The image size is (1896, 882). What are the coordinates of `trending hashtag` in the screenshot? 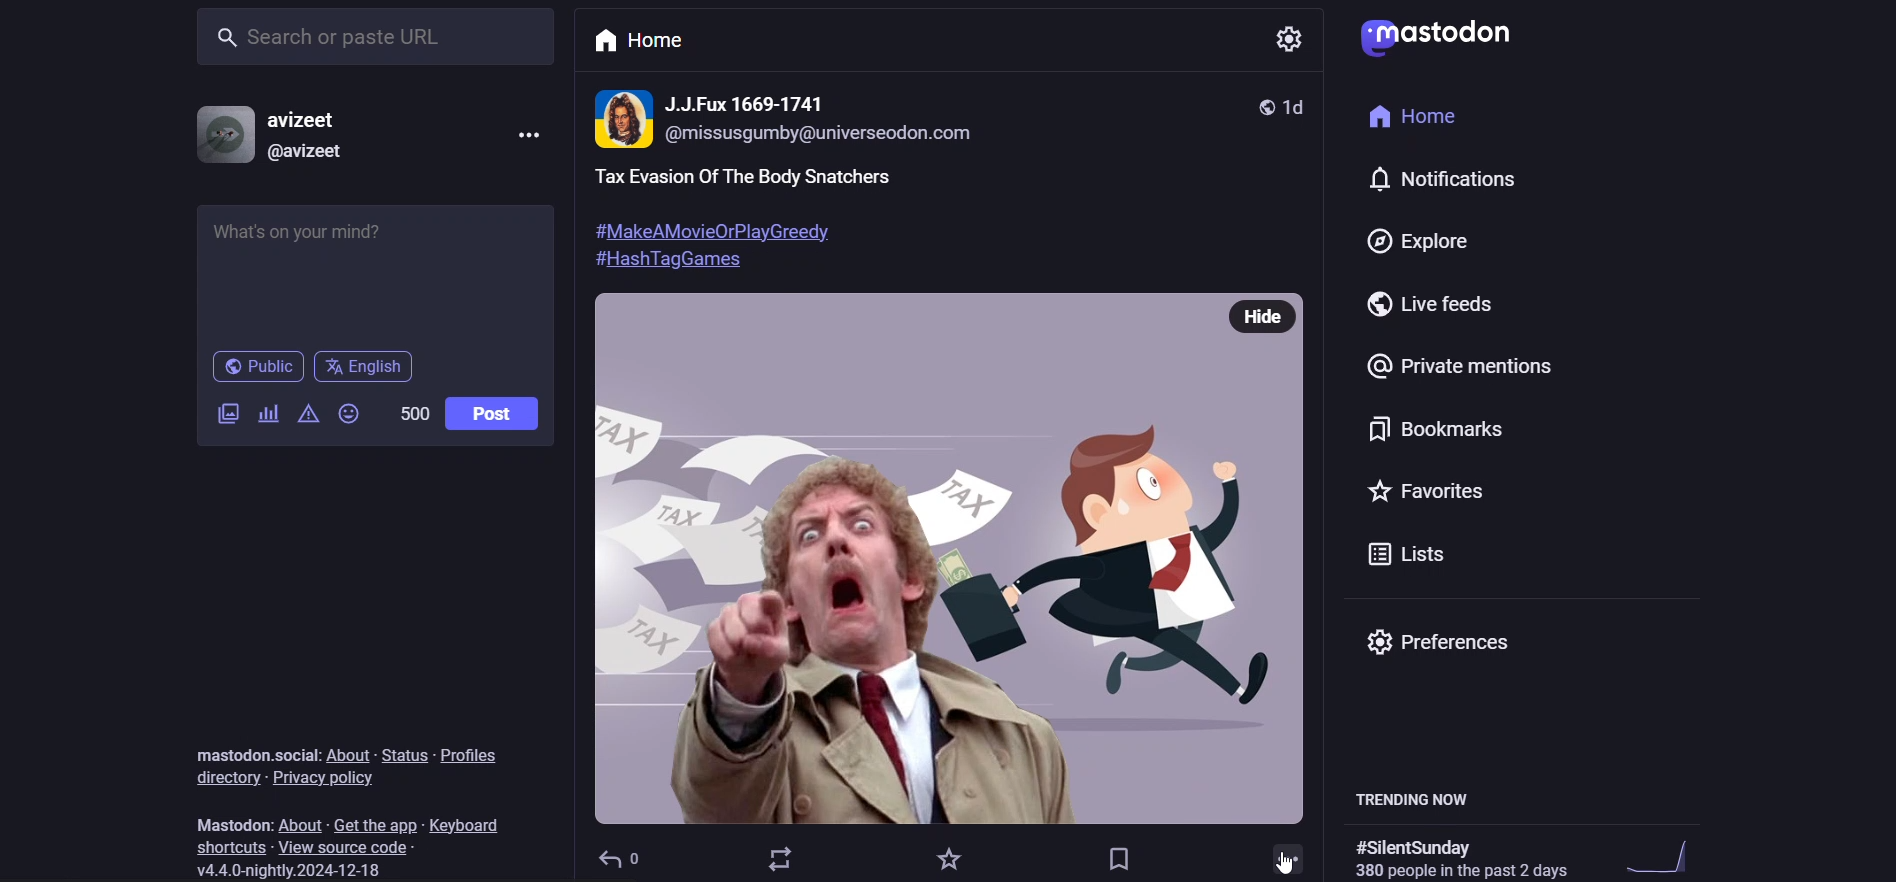 It's located at (1467, 852).